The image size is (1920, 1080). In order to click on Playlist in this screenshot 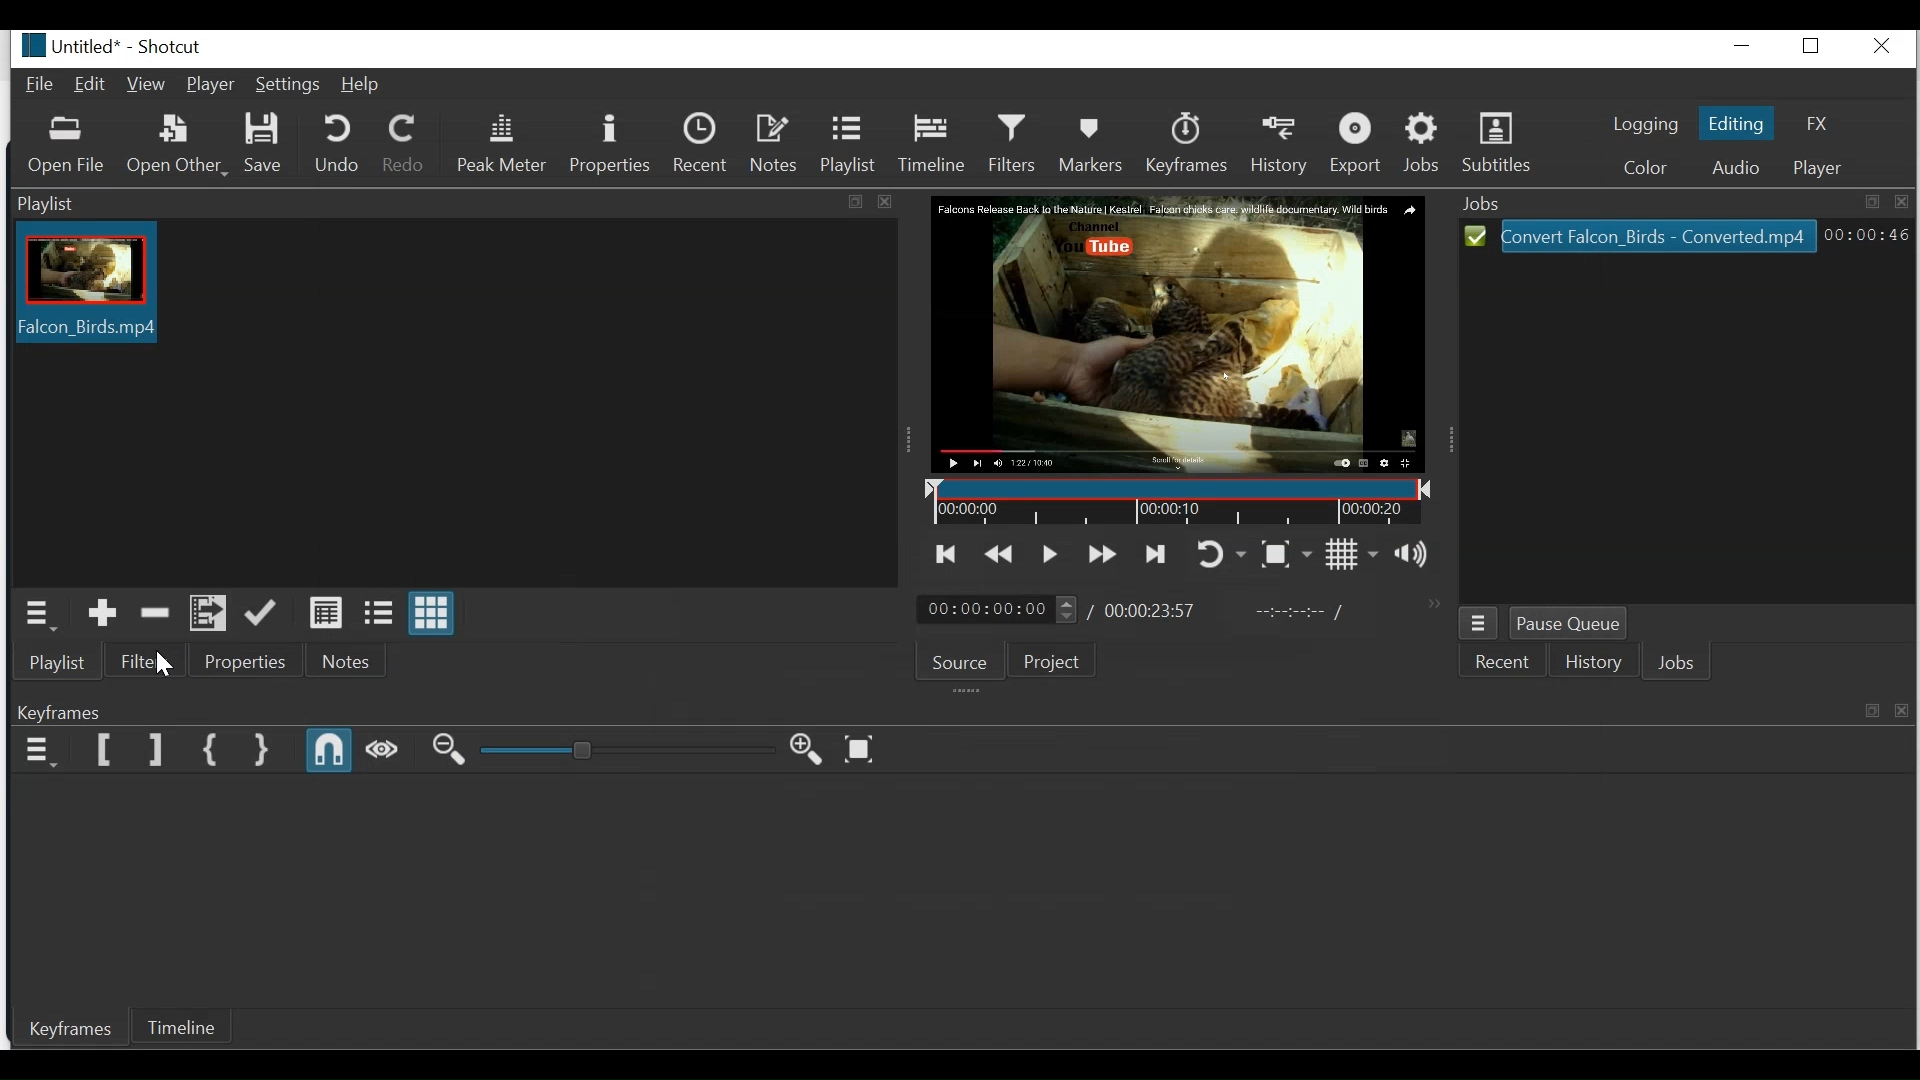, I will do `click(458, 204)`.